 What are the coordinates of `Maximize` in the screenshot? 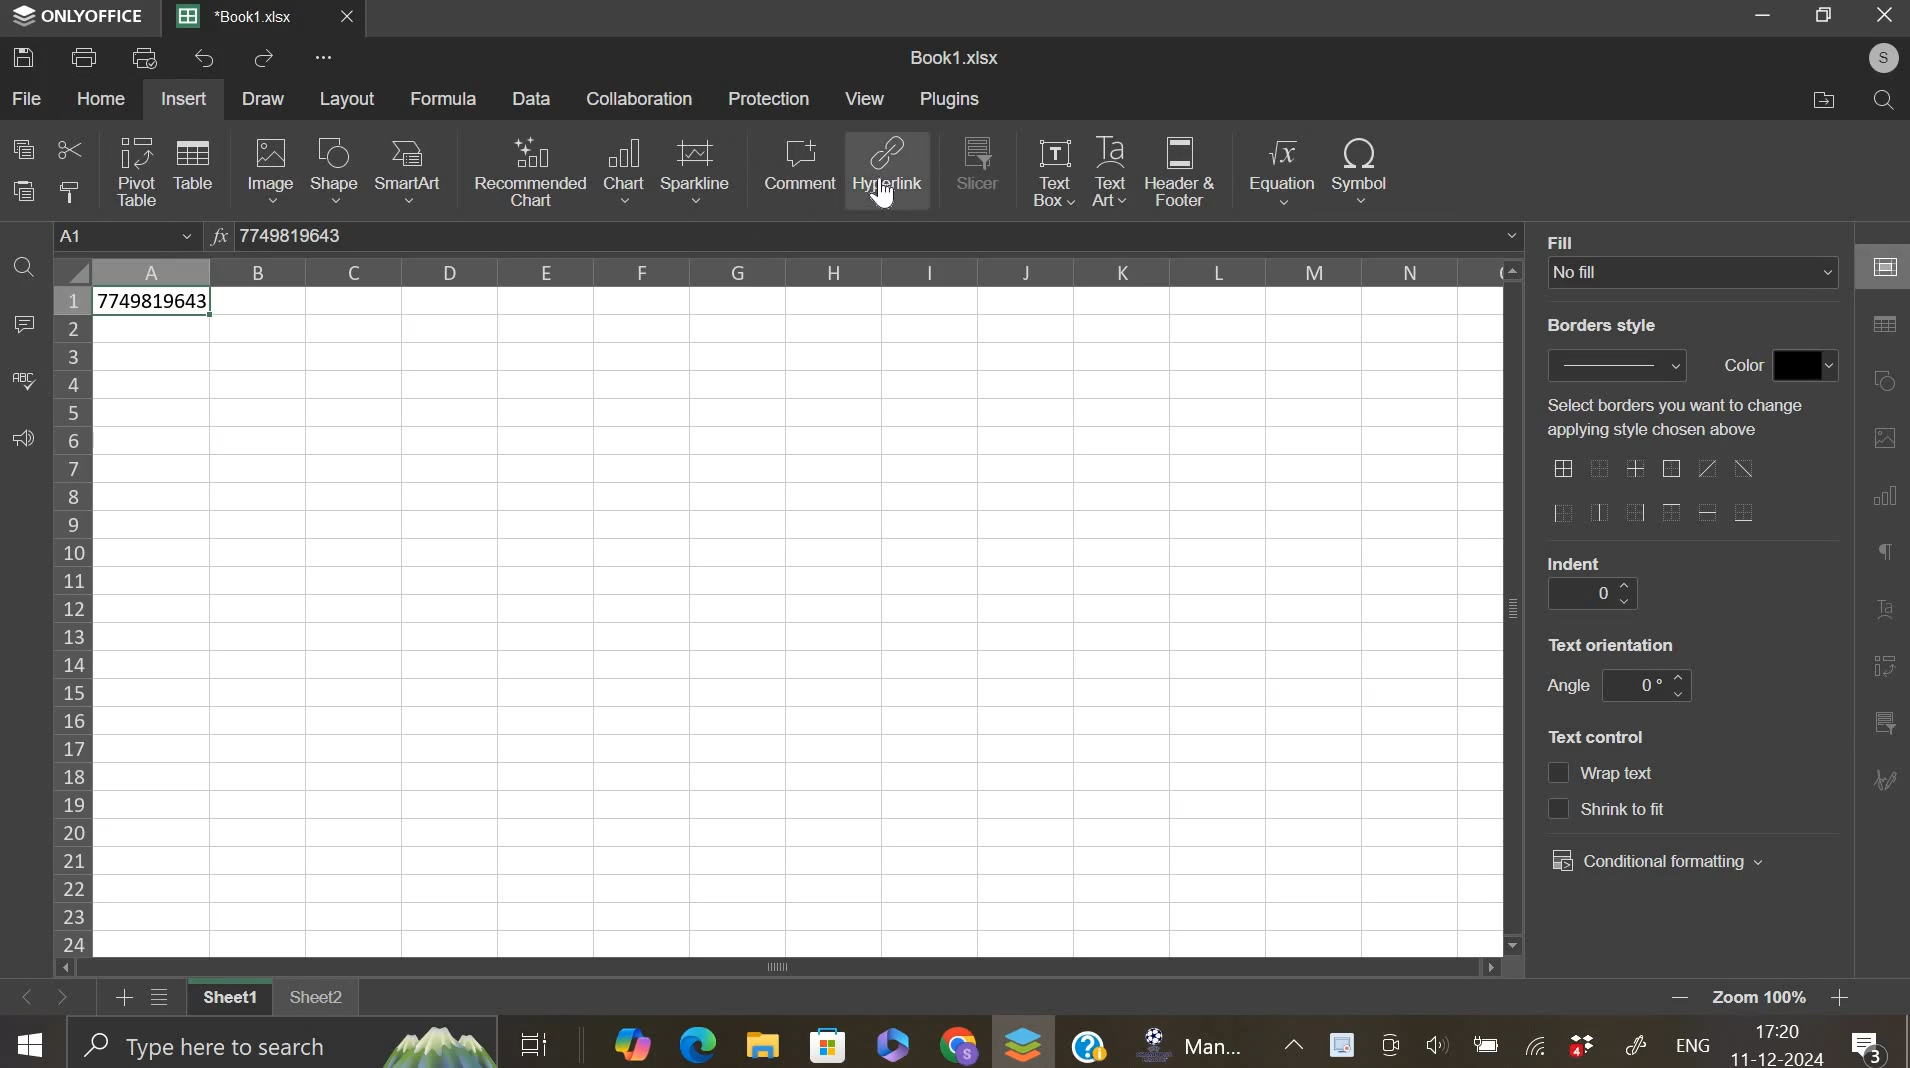 It's located at (1828, 15).